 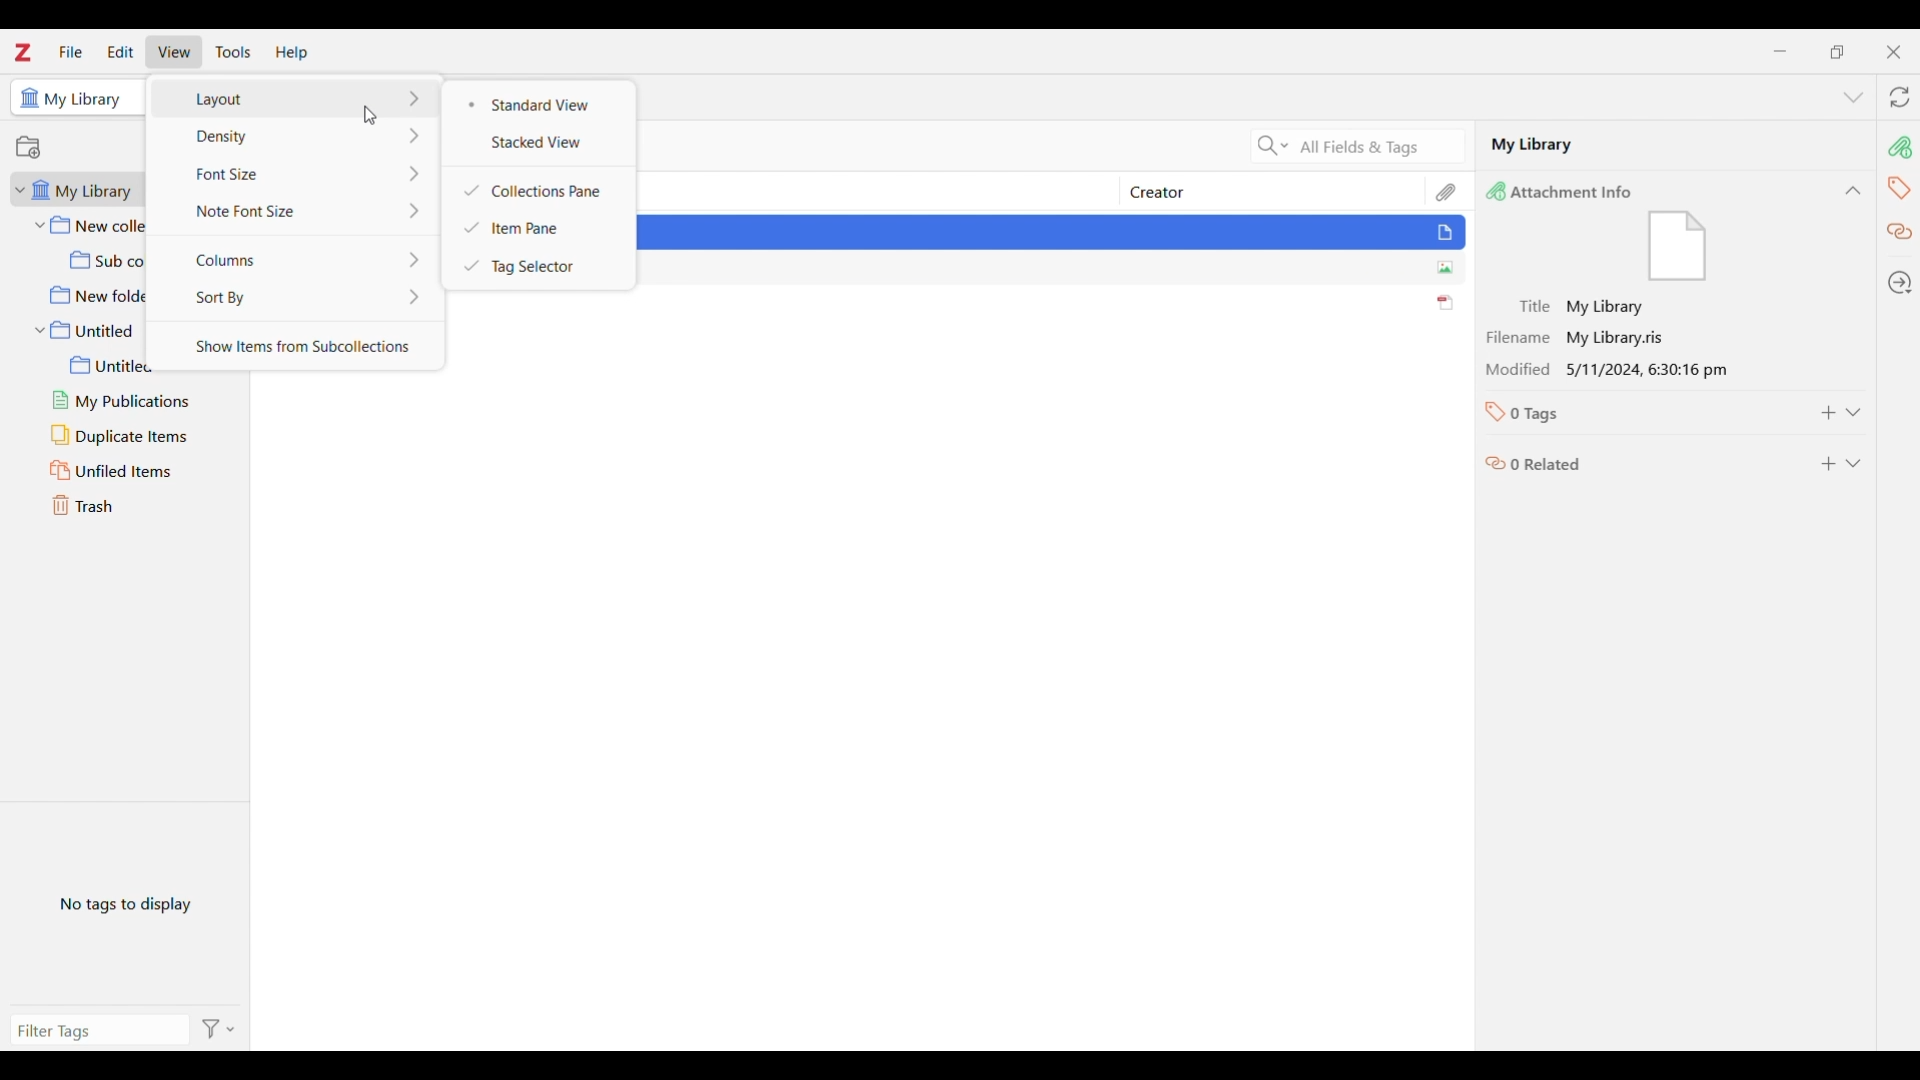 I want to click on Minimize, so click(x=1780, y=51).